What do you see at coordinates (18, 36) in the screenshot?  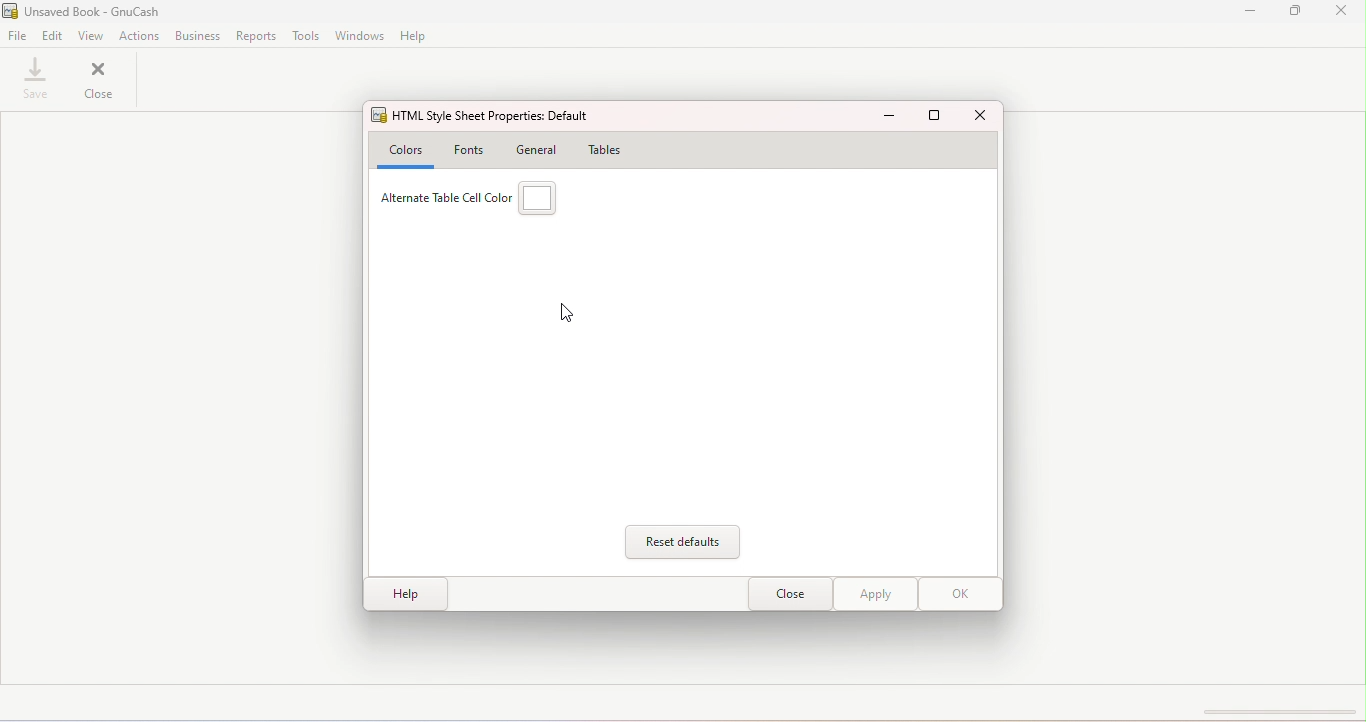 I see `File` at bounding box center [18, 36].